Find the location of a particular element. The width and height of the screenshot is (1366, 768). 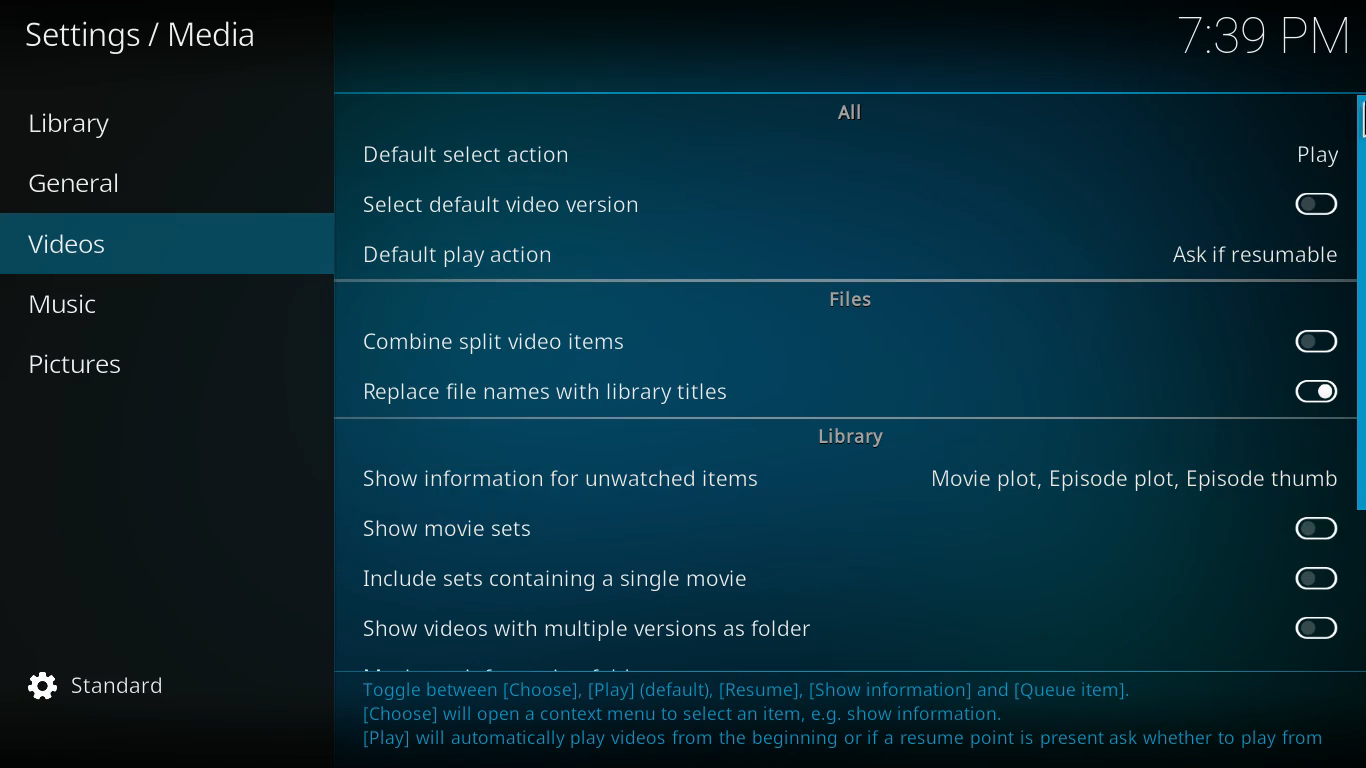

General is located at coordinates (98, 185).